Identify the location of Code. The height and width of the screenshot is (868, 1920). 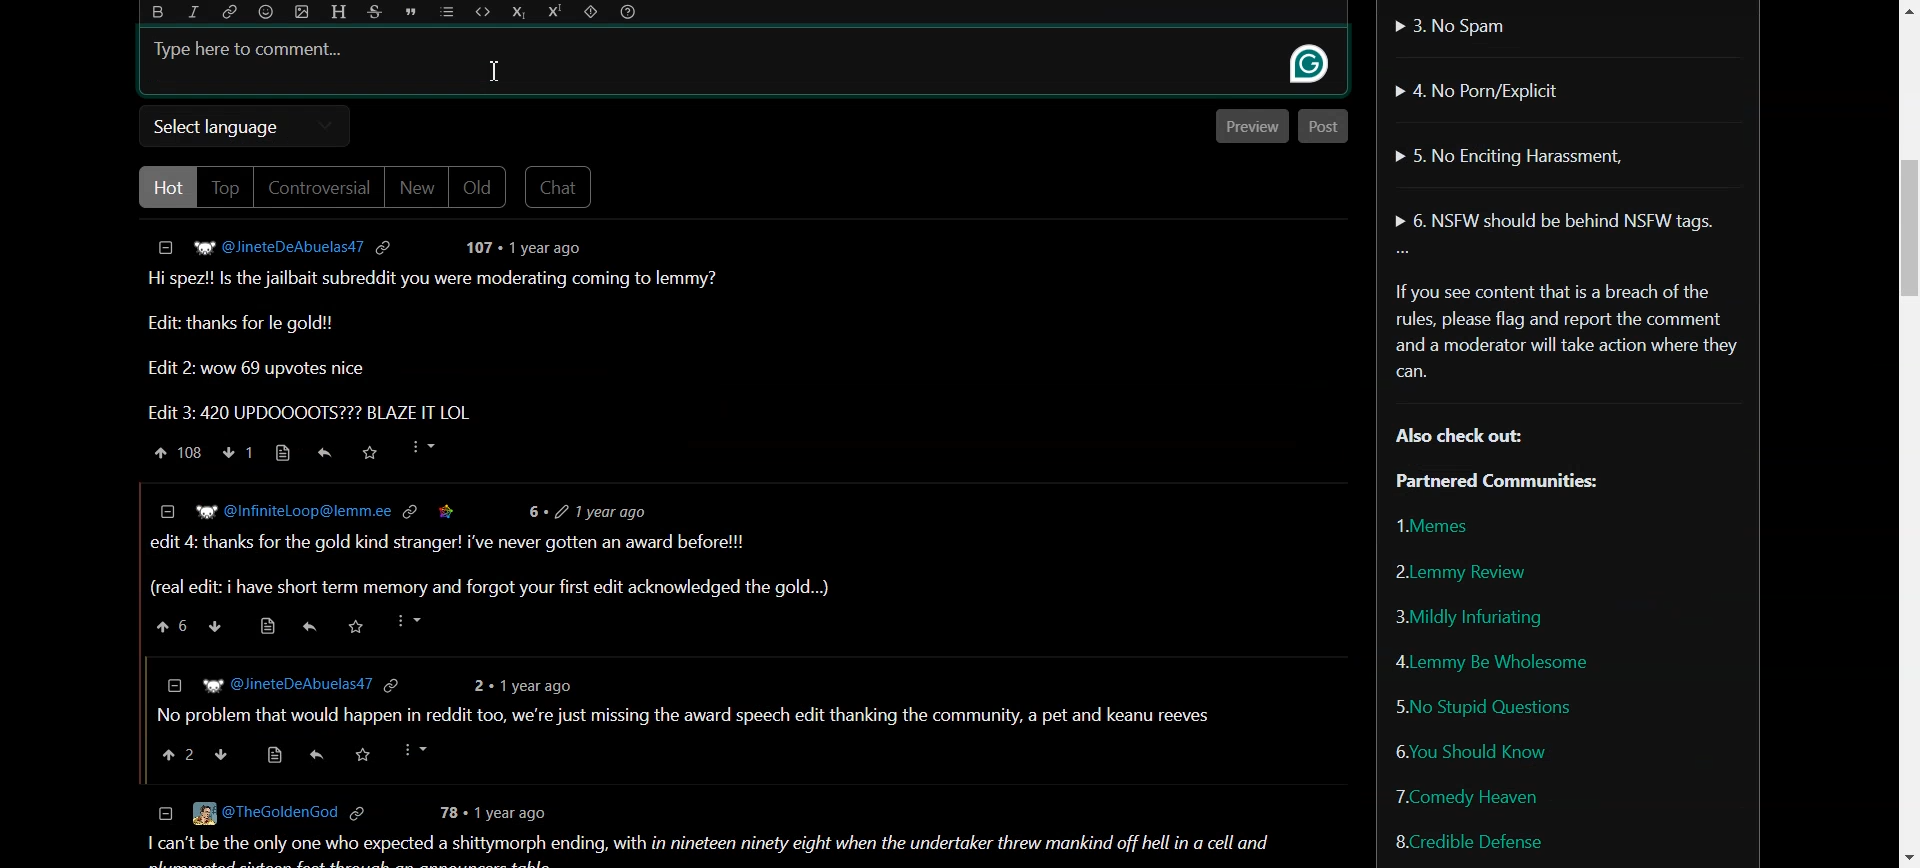
(482, 13).